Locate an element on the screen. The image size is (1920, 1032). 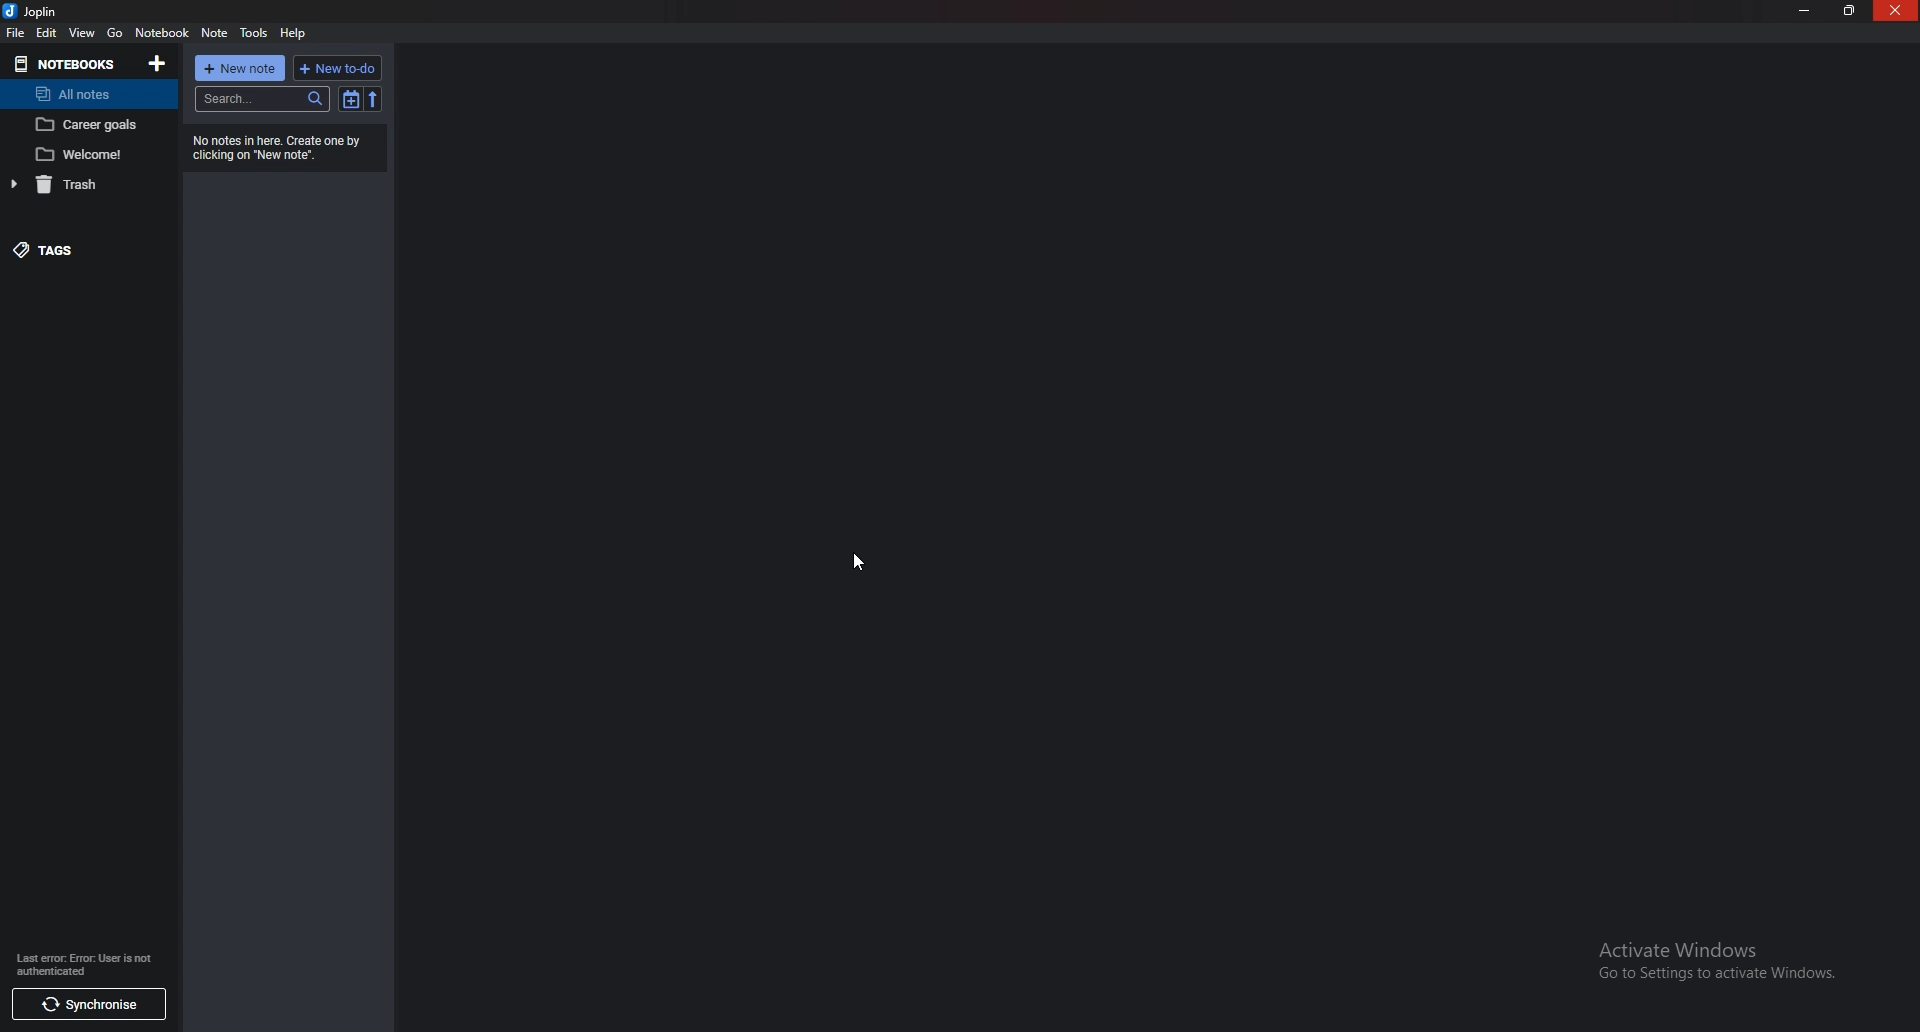
new note is located at coordinates (240, 66).